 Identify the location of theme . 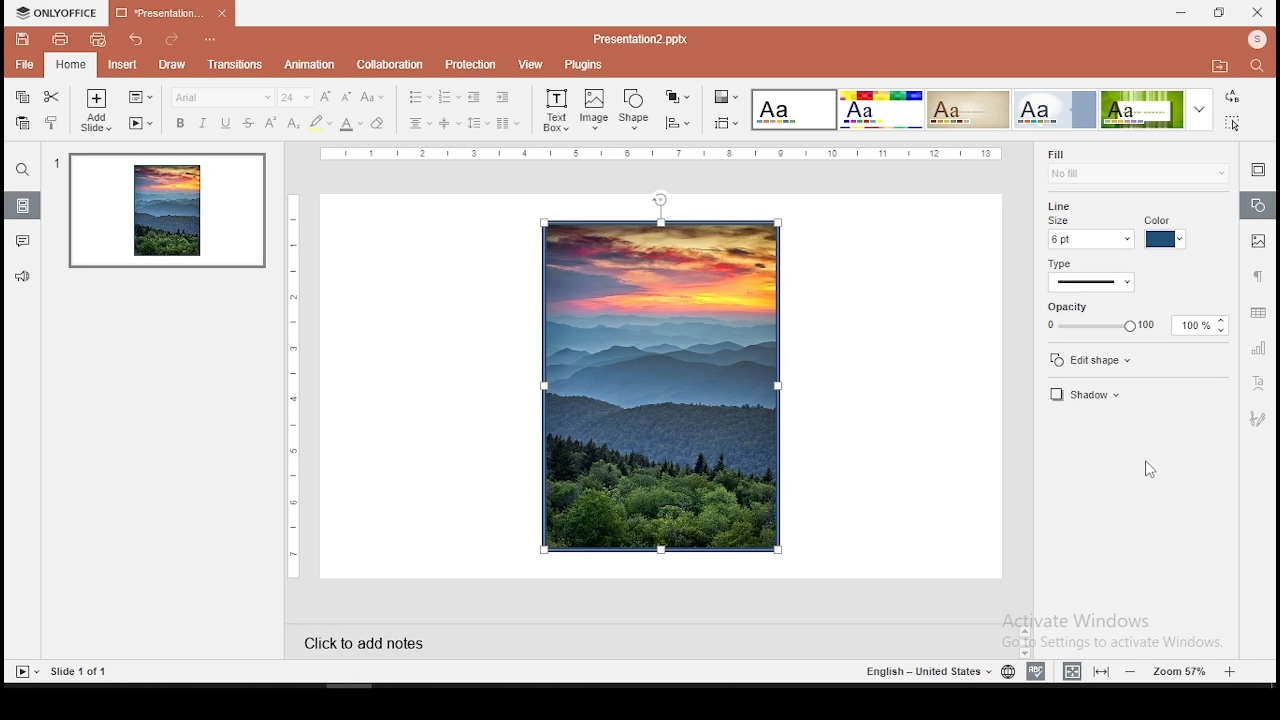
(880, 109).